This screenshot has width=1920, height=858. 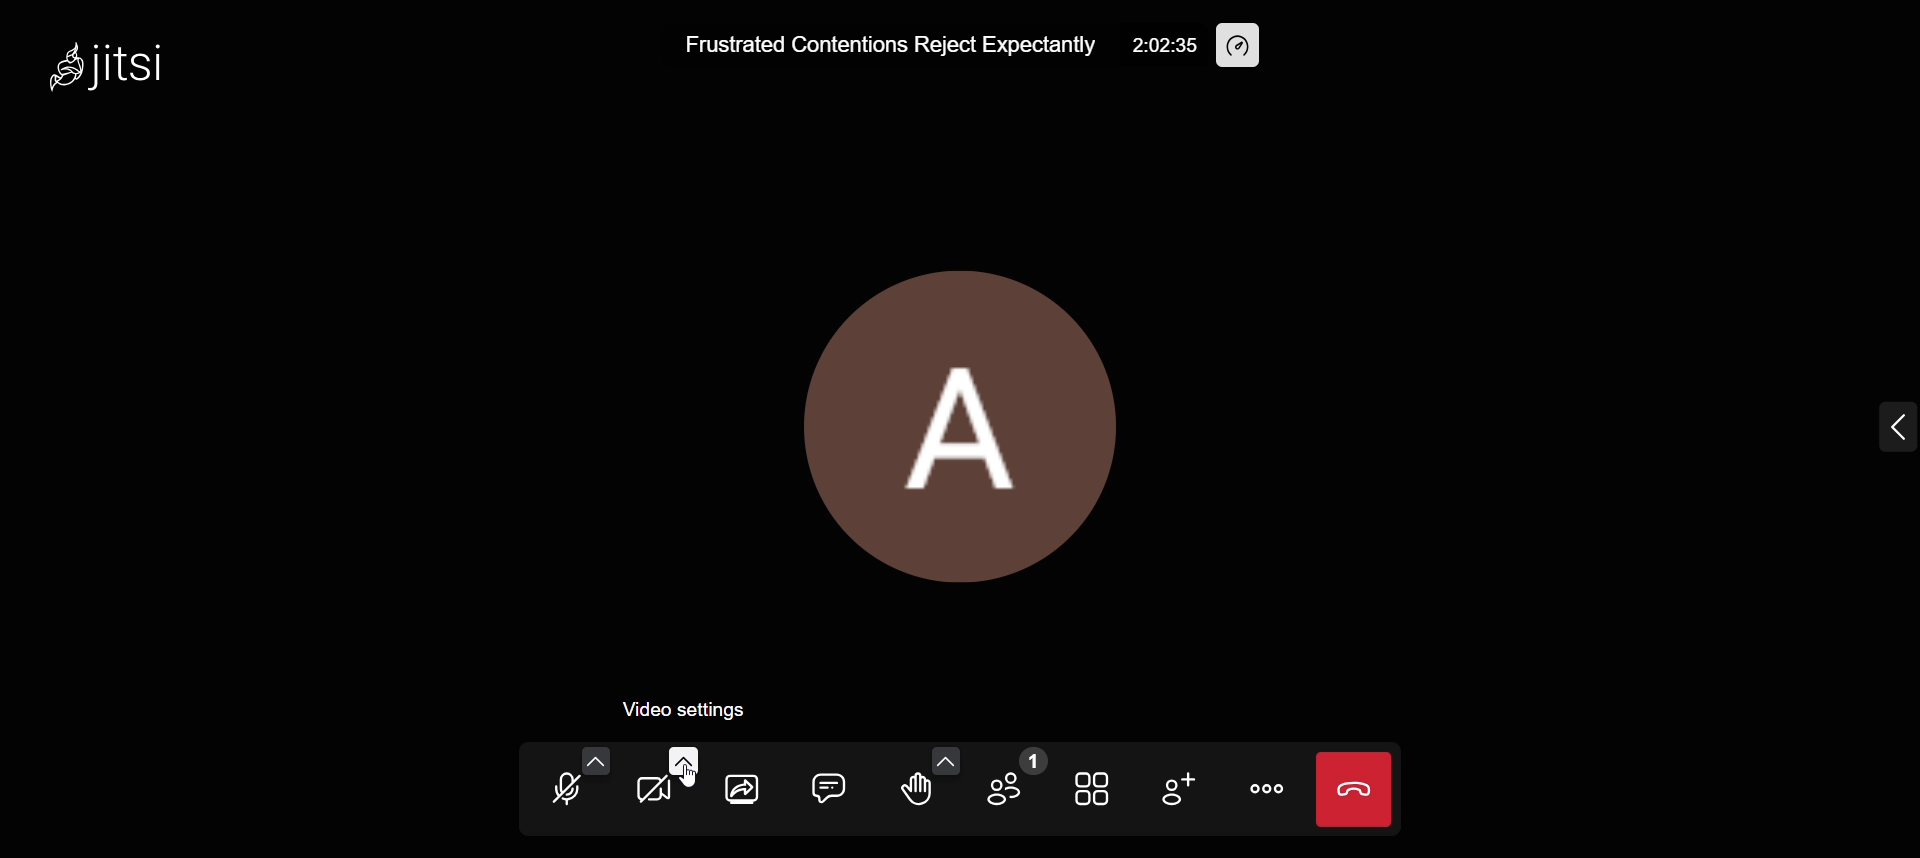 I want to click on 2:02:35, so click(x=1164, y=45).